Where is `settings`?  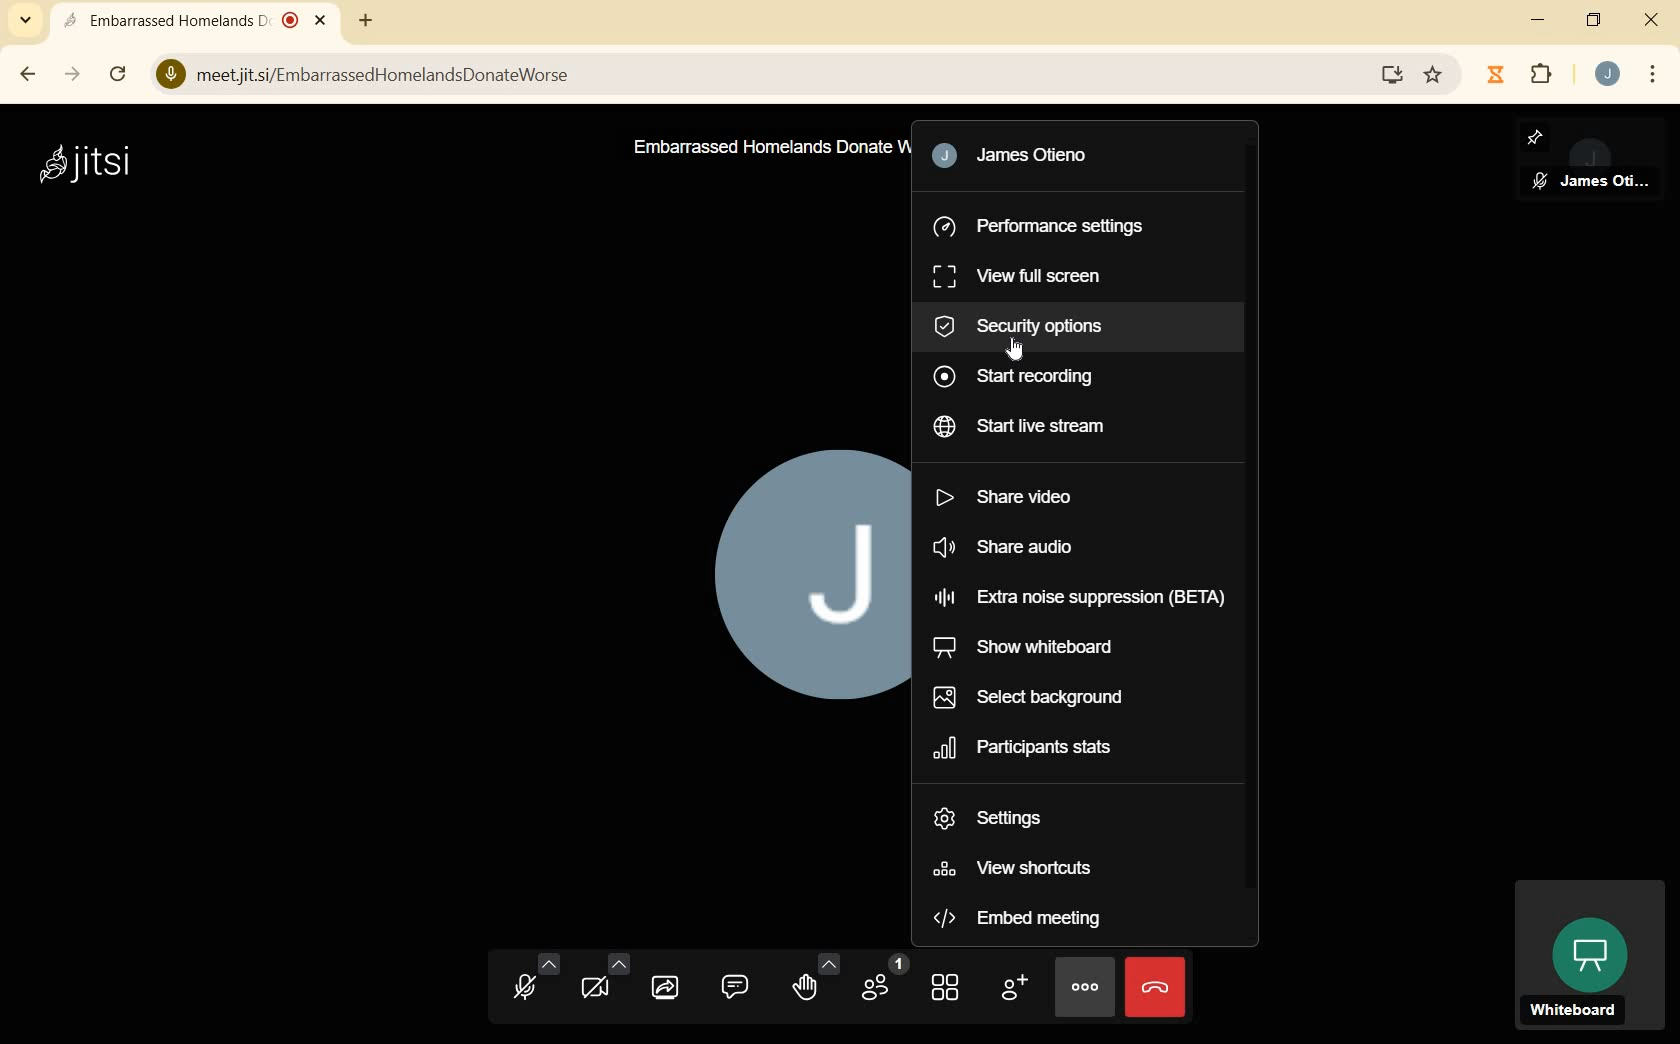
settings is located at coordinates (1009, 820).